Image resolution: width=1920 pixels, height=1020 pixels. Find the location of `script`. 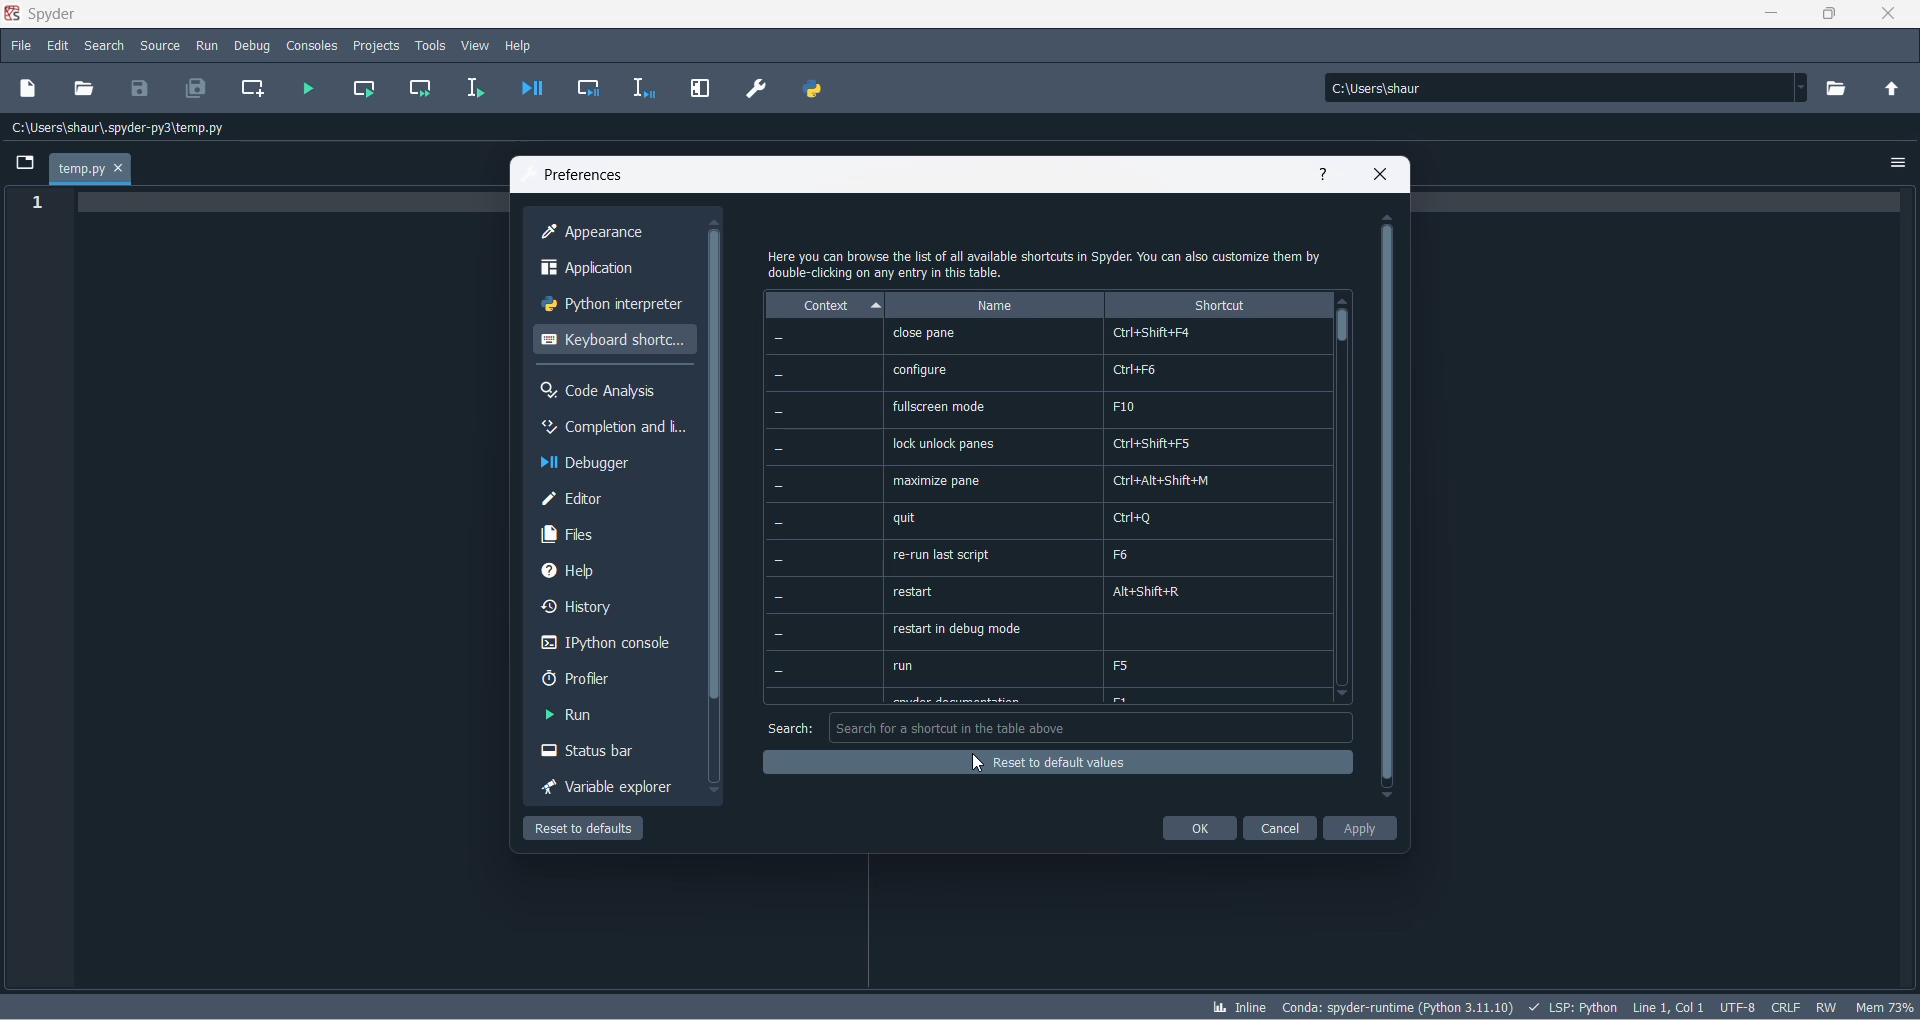

script is located at coordinates (1573, 1006).